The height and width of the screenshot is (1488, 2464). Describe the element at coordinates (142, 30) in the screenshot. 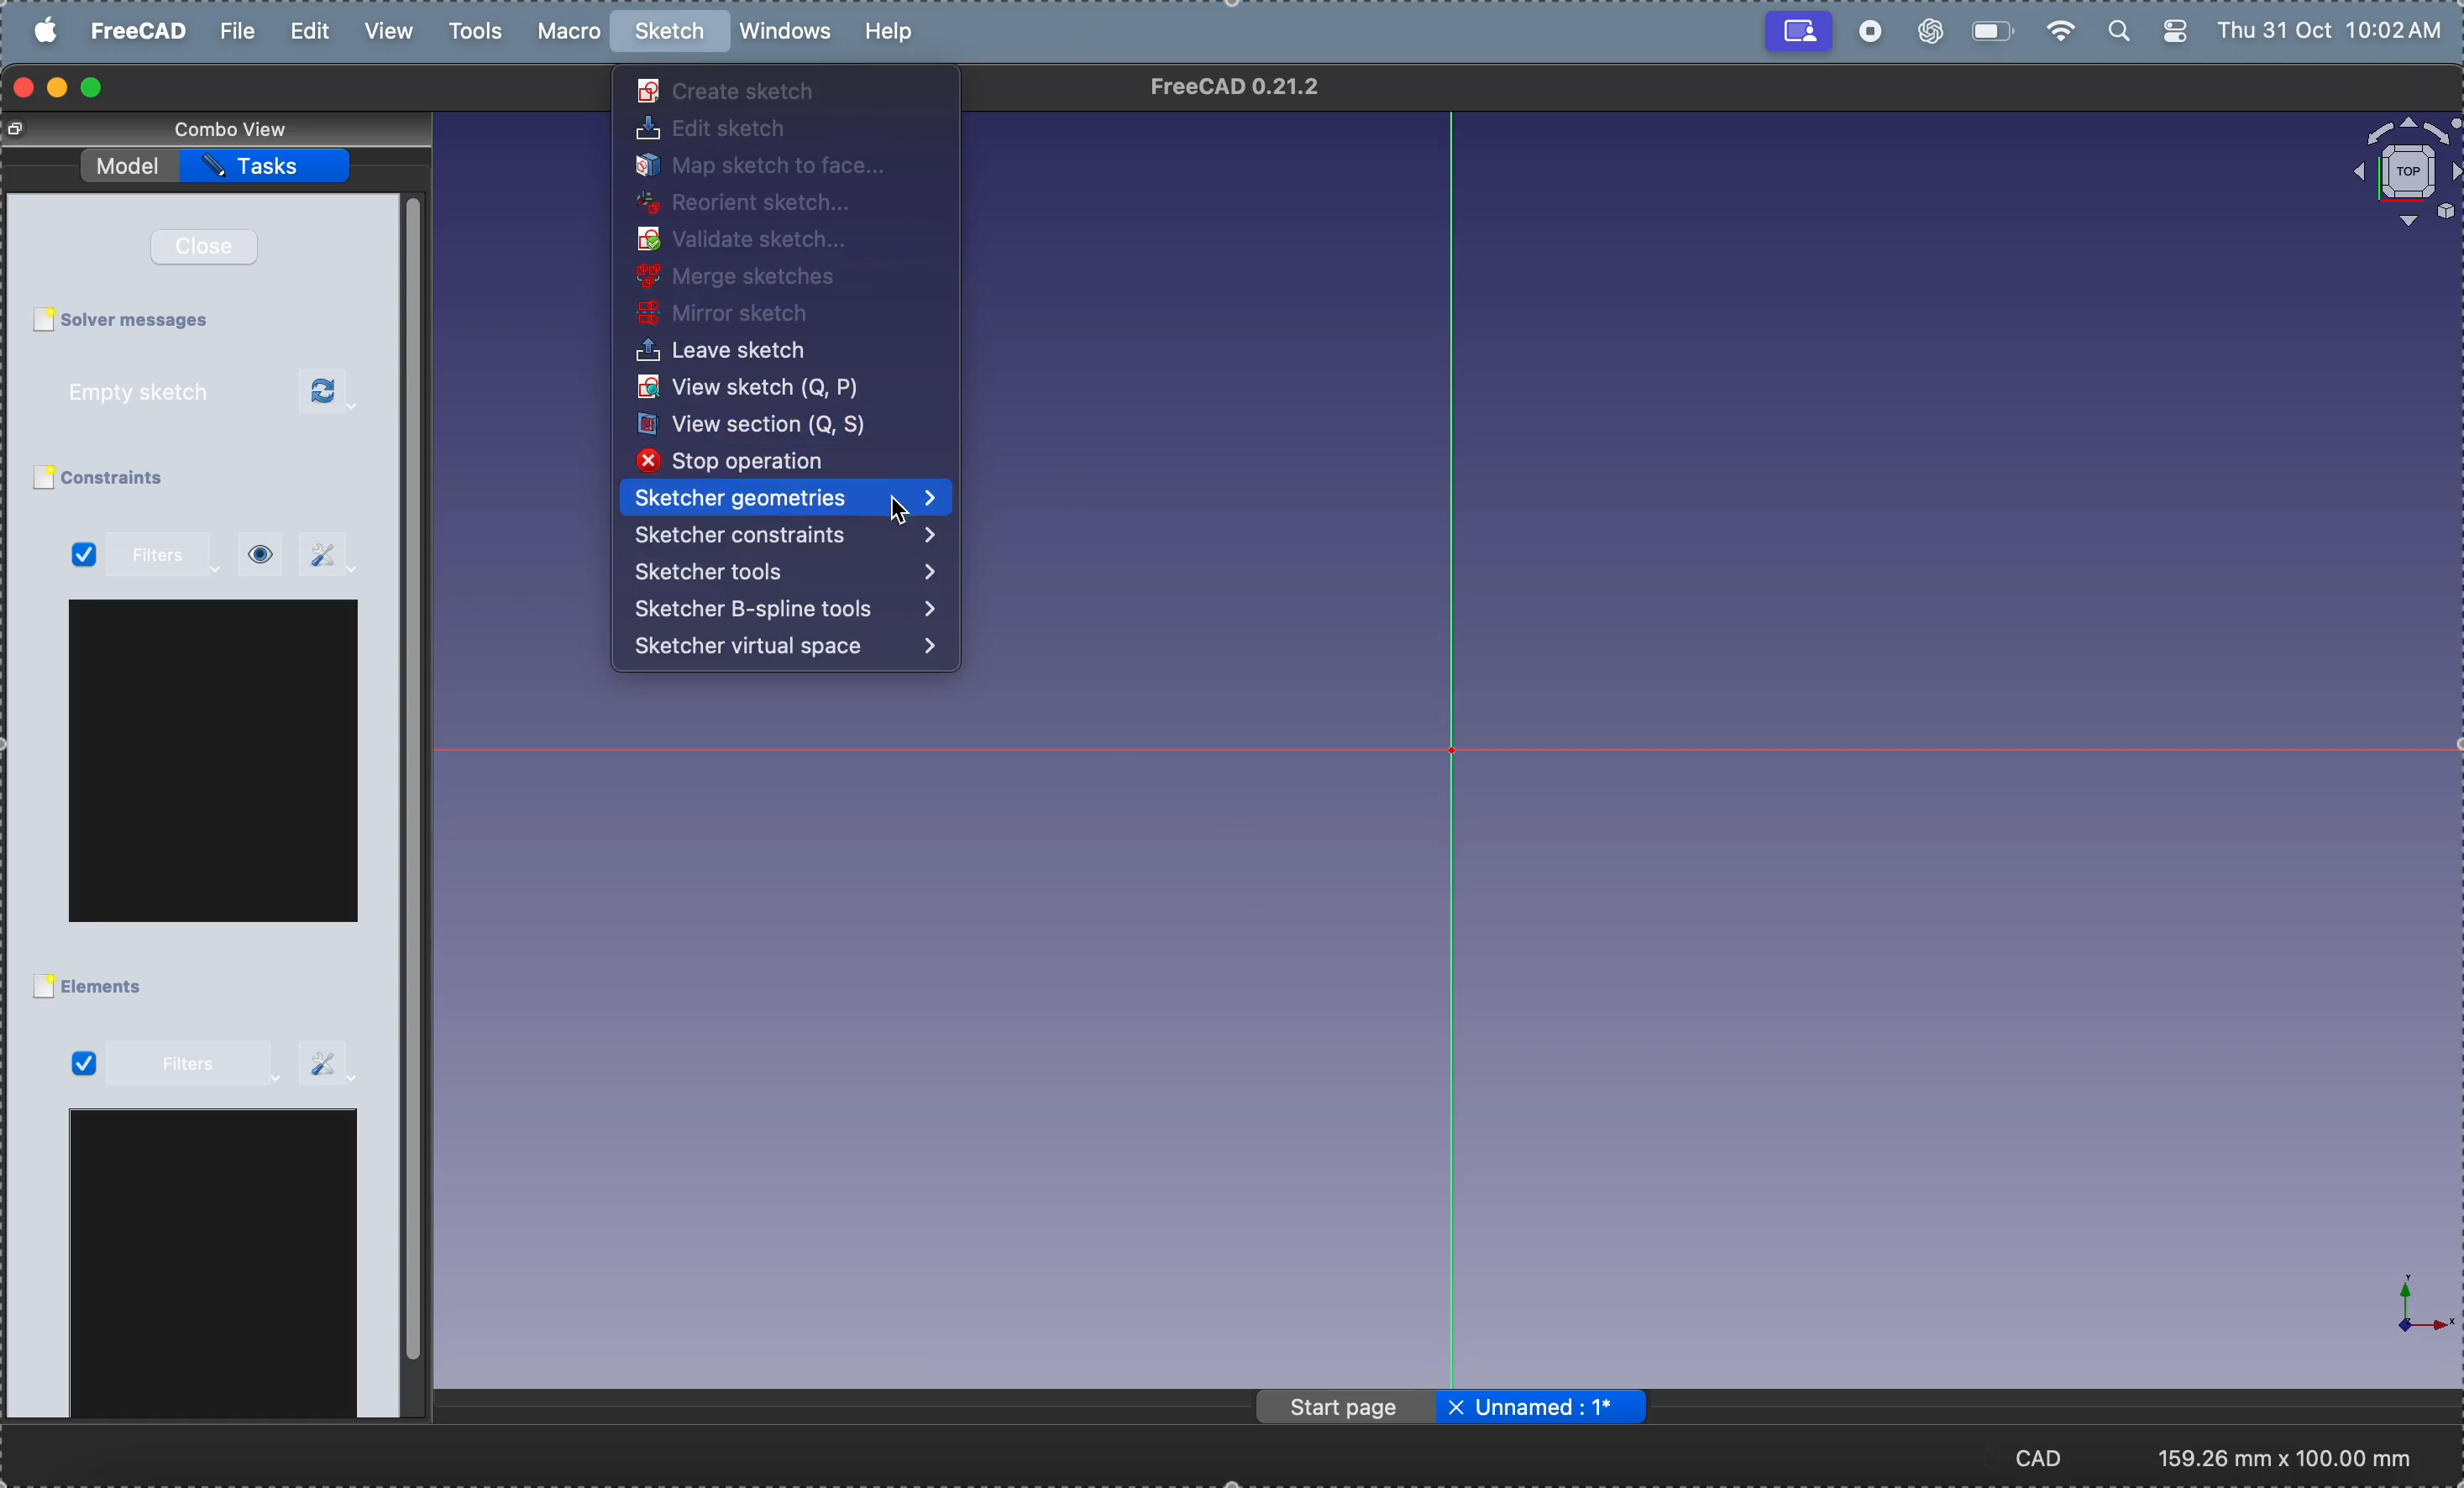

I see `free cad` at that location.